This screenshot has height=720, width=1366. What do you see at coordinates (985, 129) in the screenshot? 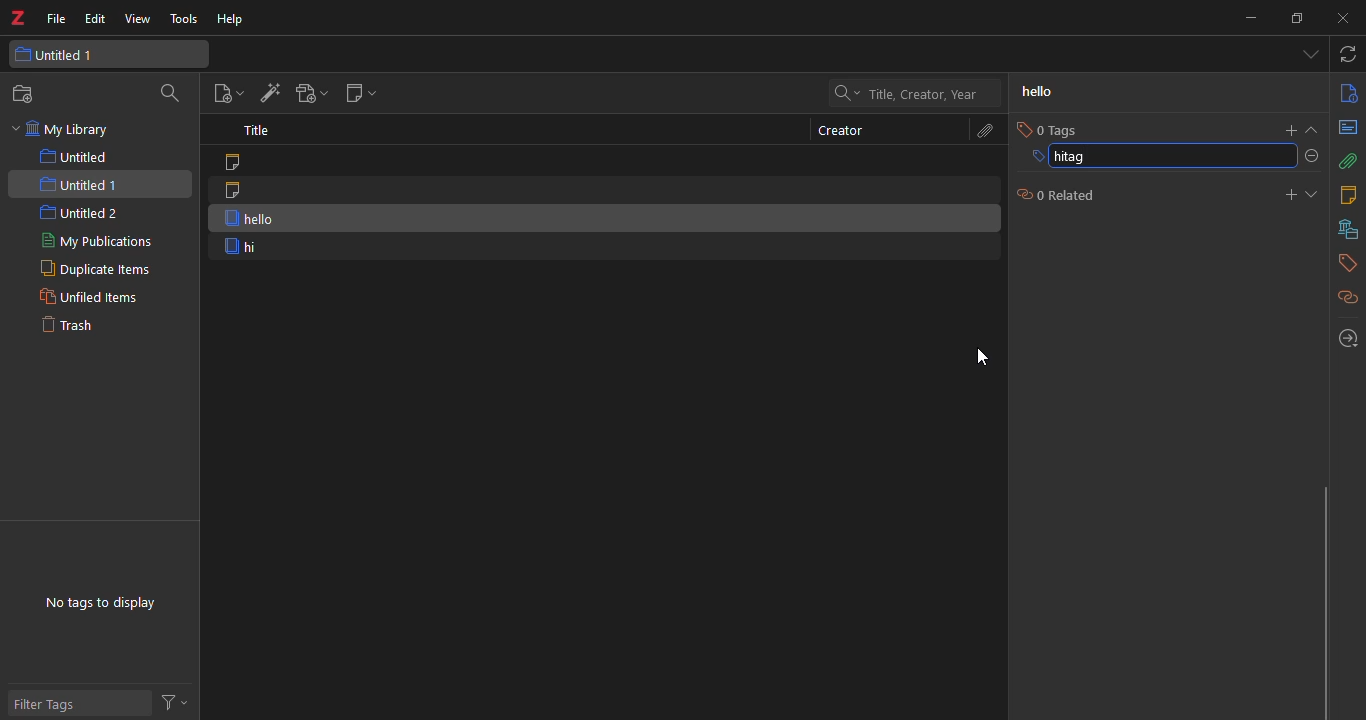
I see `attach` at bounding box center [985, 129].